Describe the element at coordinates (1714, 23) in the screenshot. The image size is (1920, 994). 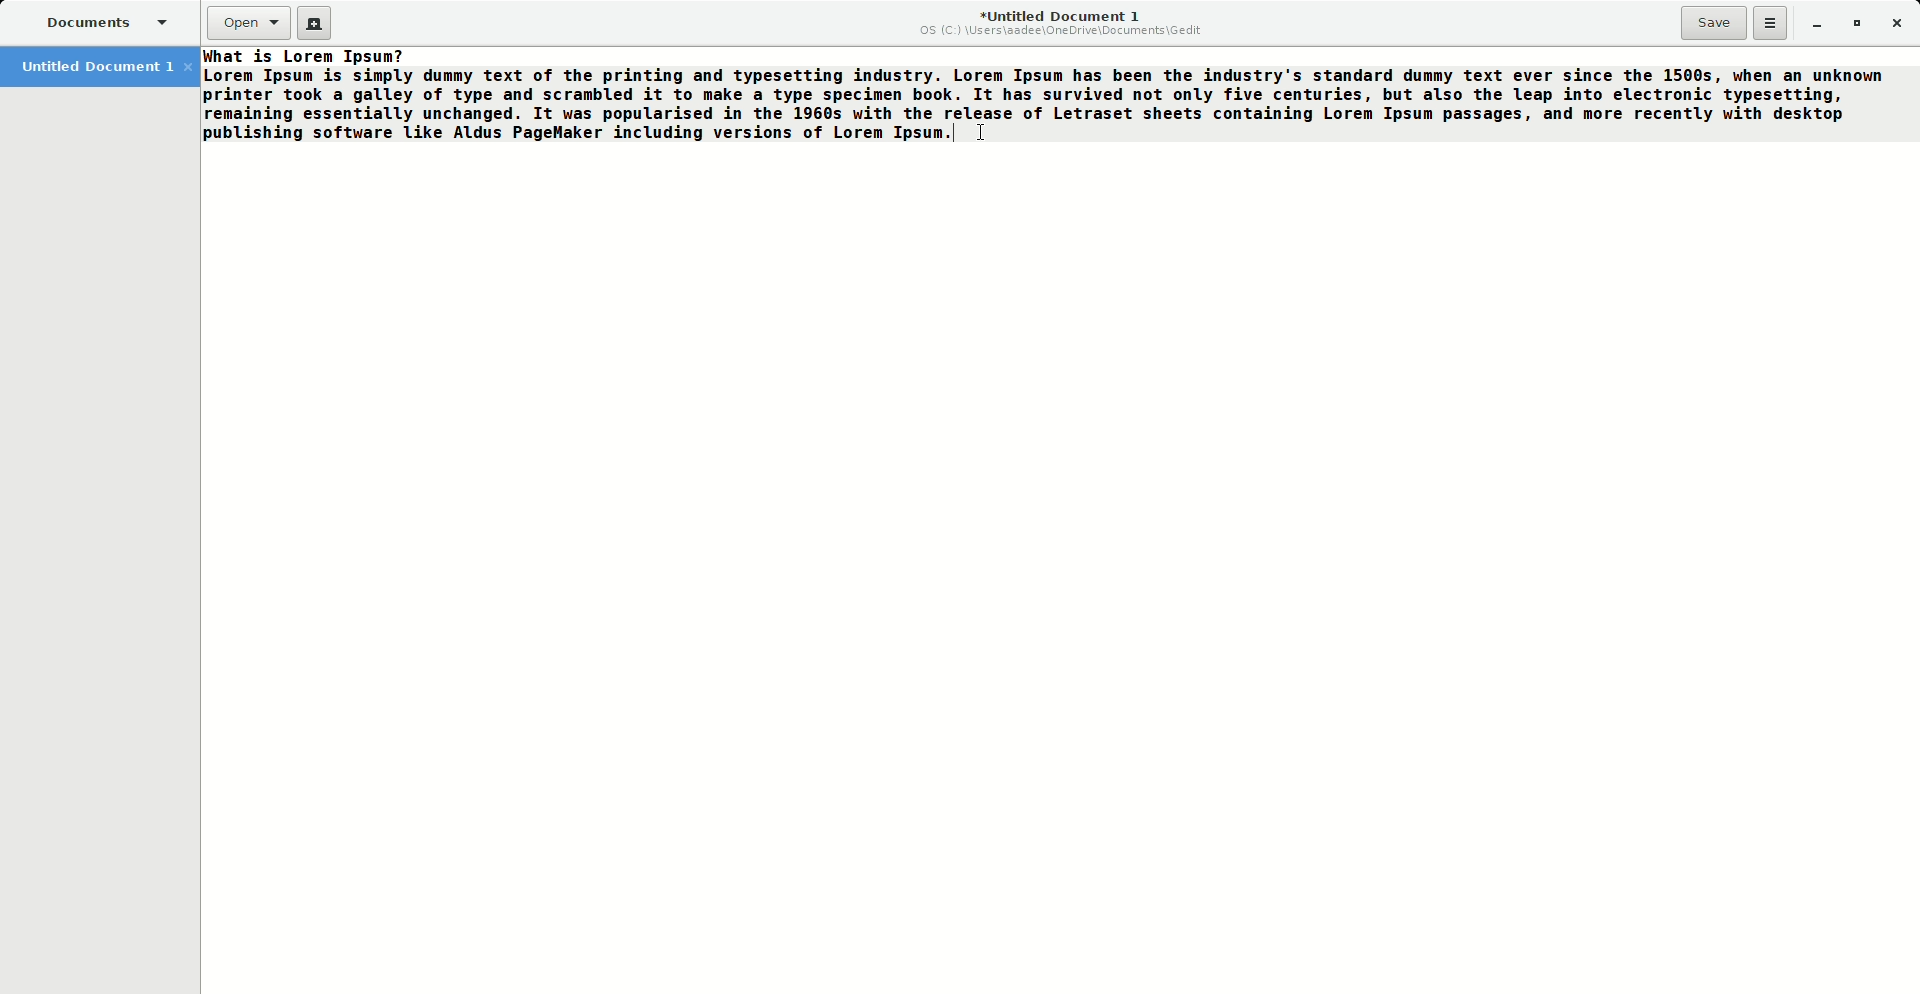
I see `Save` at that location.